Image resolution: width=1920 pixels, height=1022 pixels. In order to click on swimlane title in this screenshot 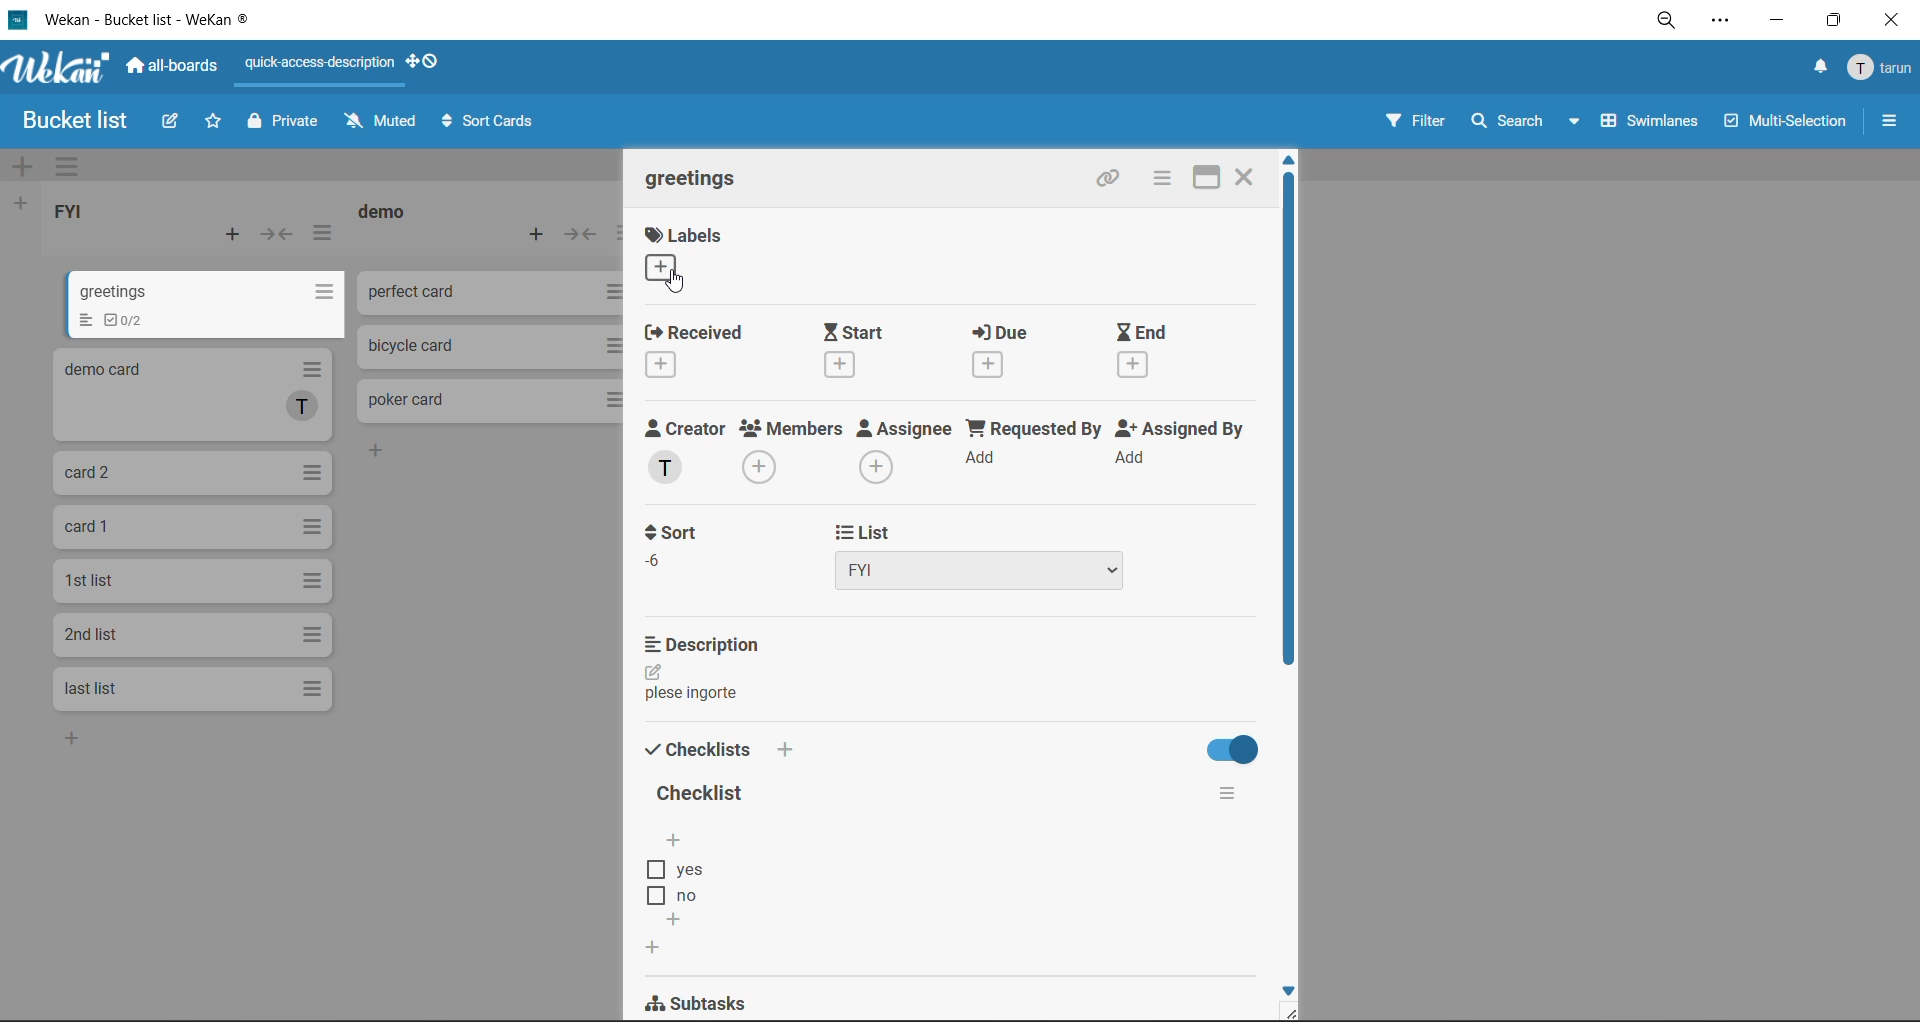, I will do `click(963, 166)`.